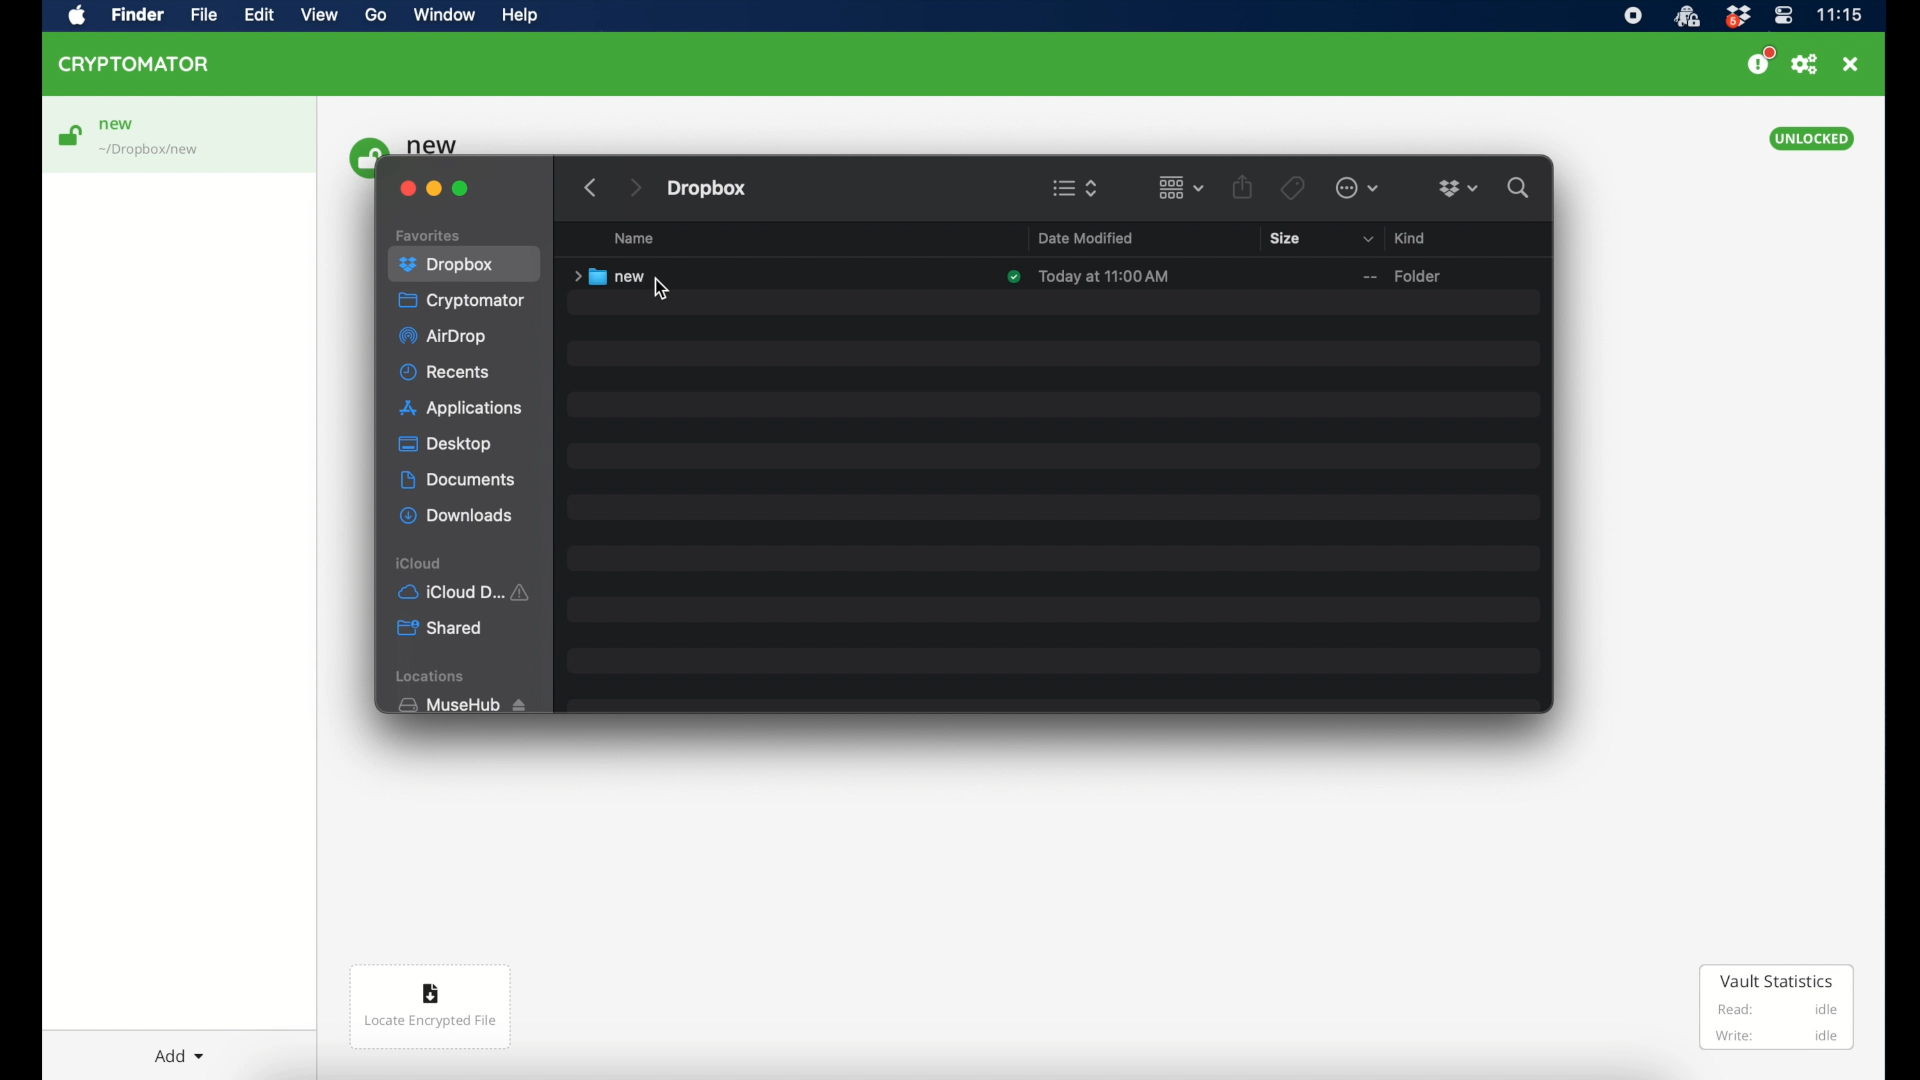 The height and width of the screenshot is (1080, 1920). What do you see at coordinates (1086, 239) in the screenshot?
I see `date modified` at bounding box center [1086, 239].